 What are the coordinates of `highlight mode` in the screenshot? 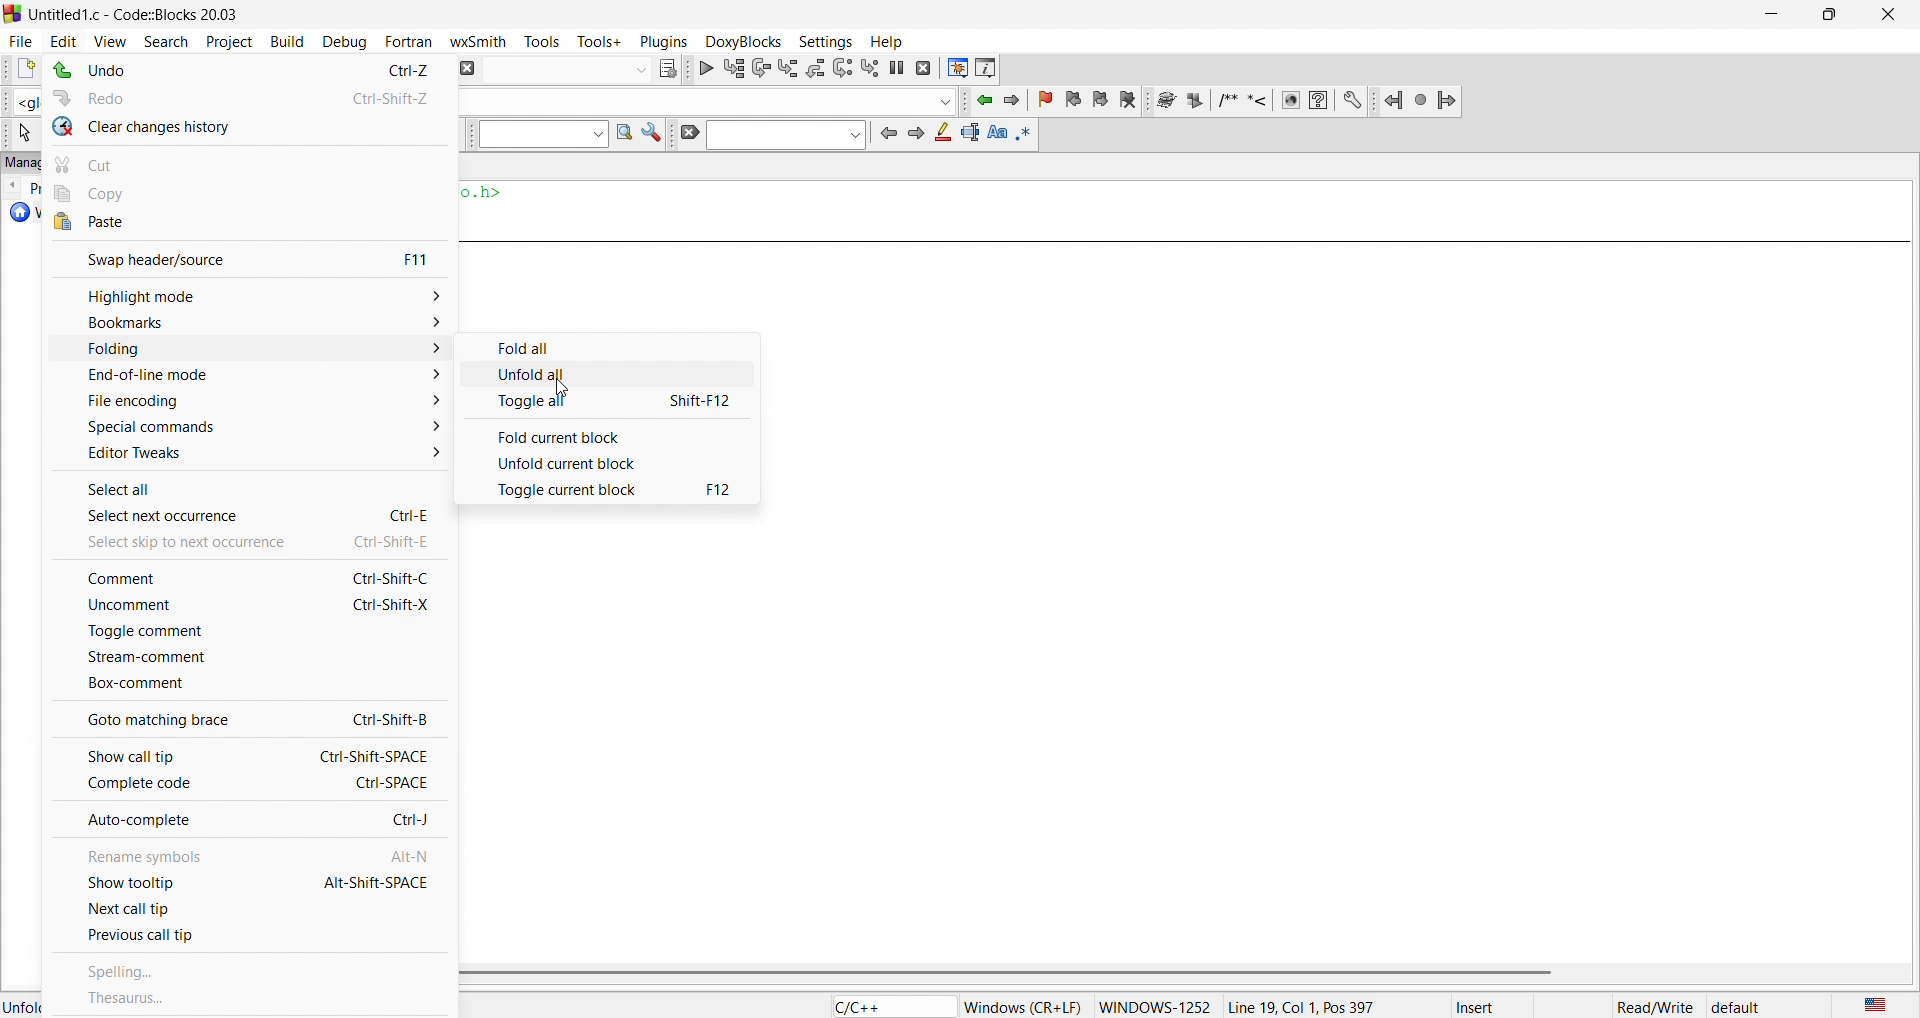 It's located at (246, 295).